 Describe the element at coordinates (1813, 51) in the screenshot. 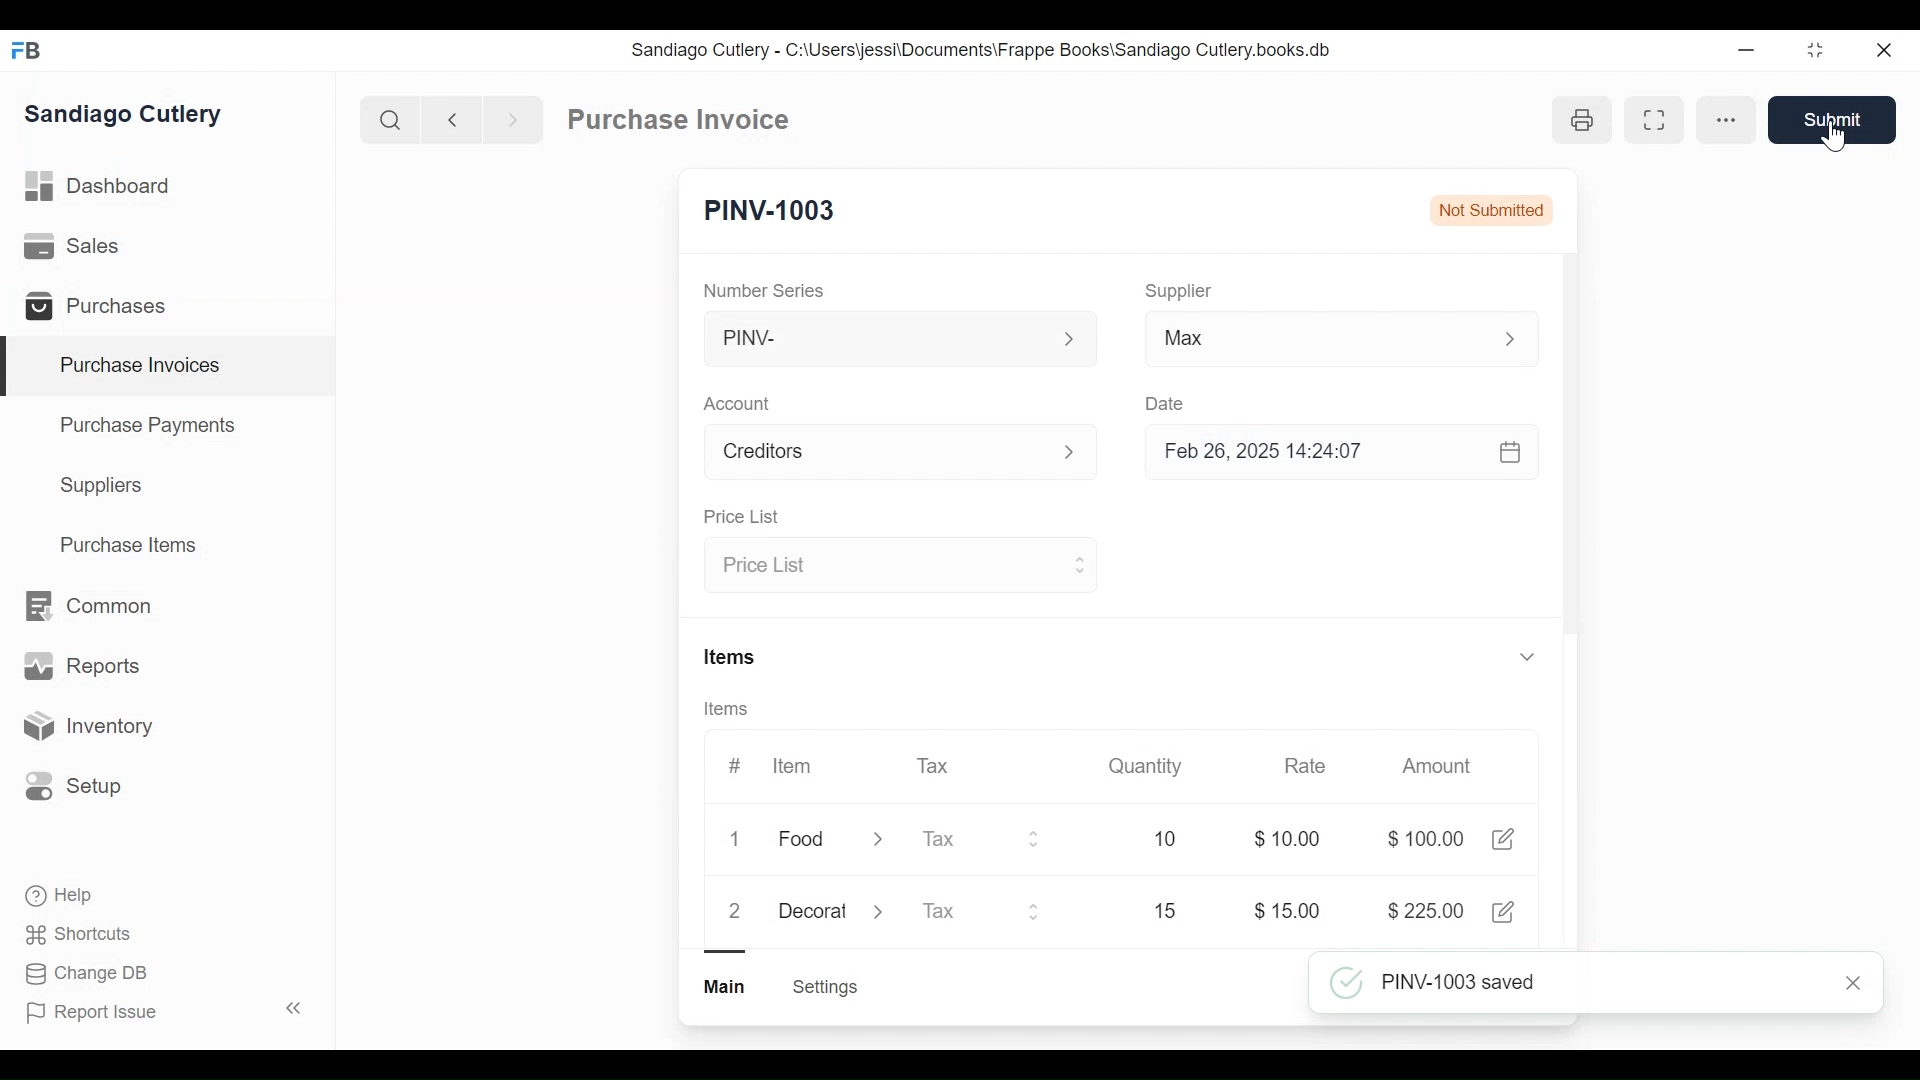

I see `restore` at that location.